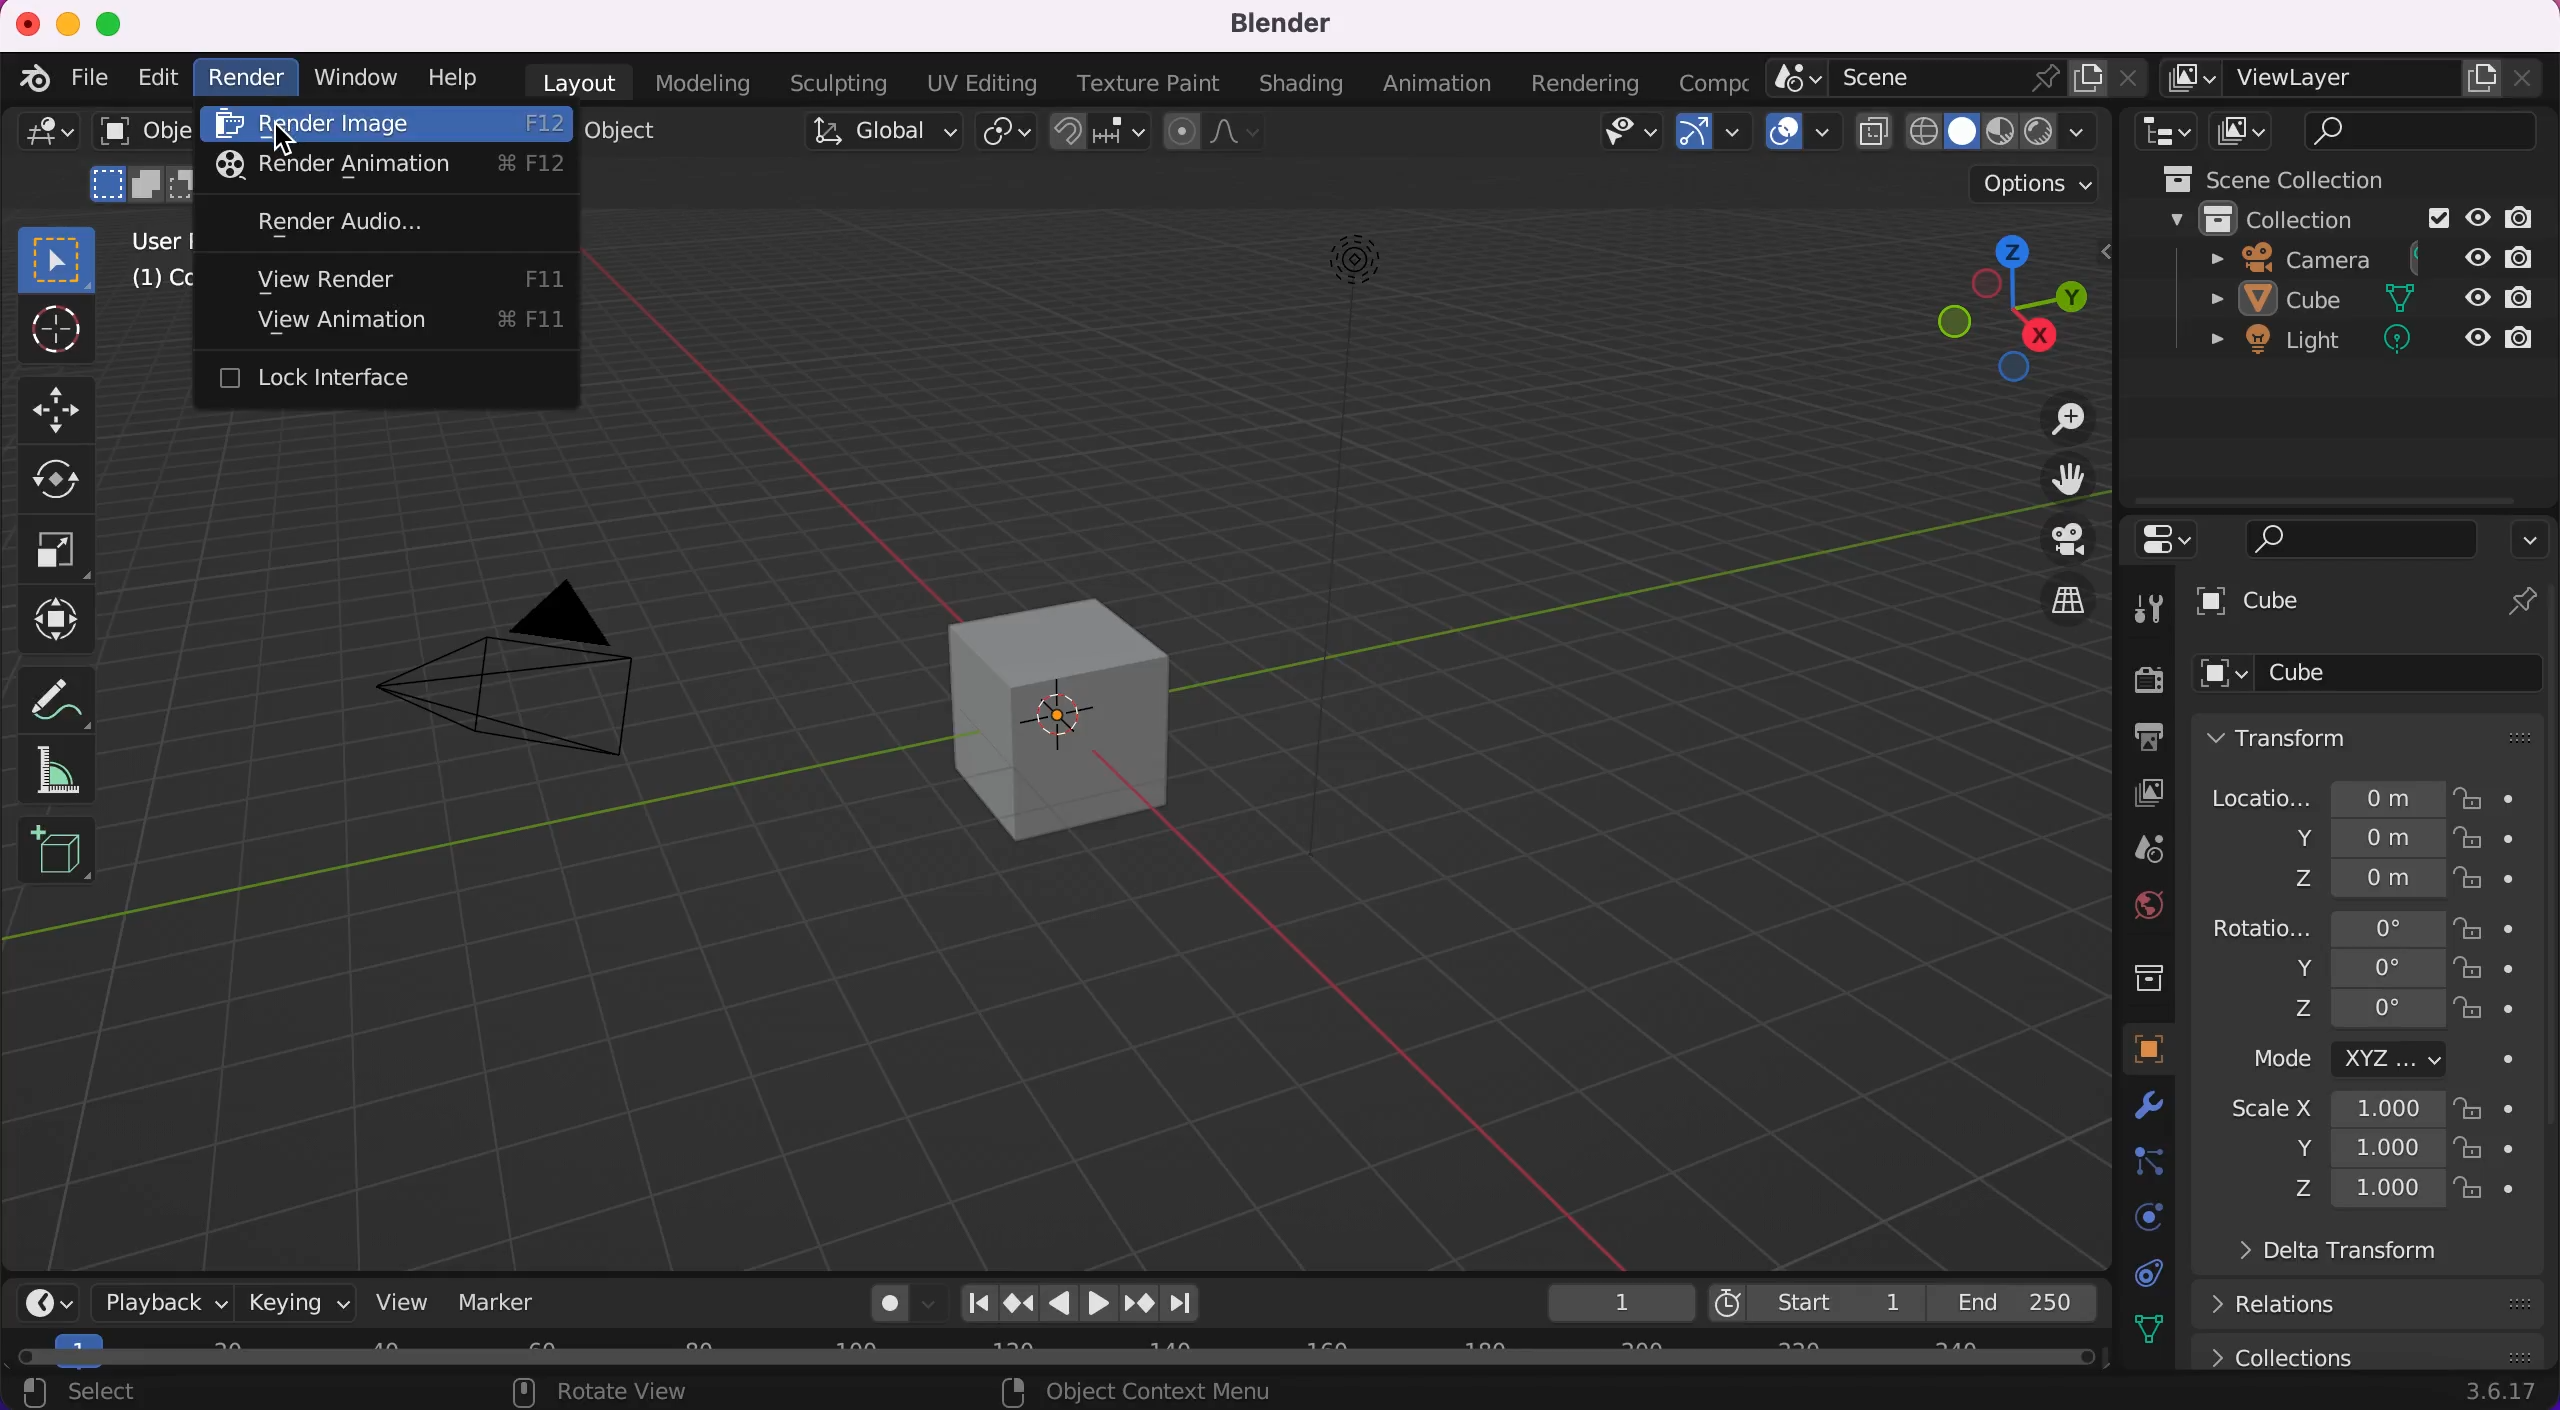 The width and height of the screenshot is (2560, 1410). Describe the element at coordinates (2474, 295) in the screenshot. I see `hide in viewport` at that location.